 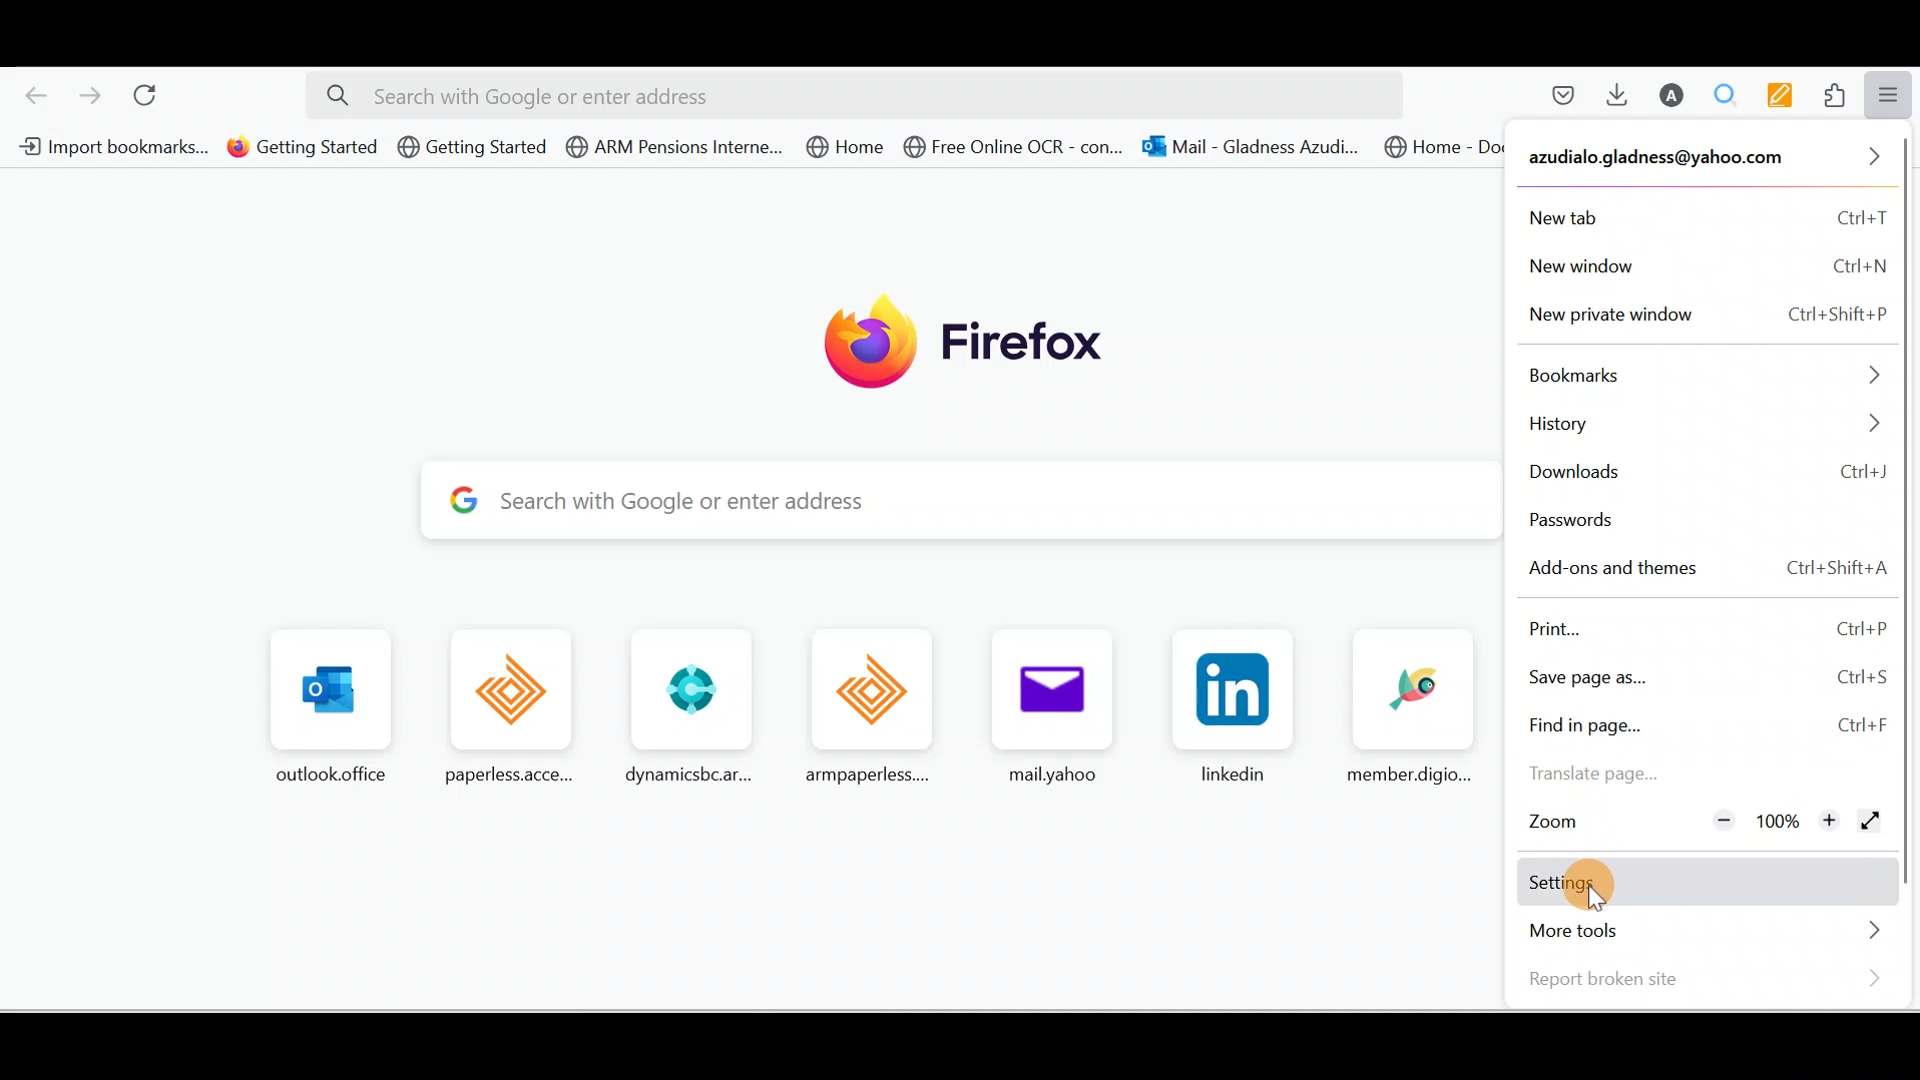 What do you see at coordinates (1715, 981) in the screenshot?
I see `Report broken site` at bounding box center [1715, 981].